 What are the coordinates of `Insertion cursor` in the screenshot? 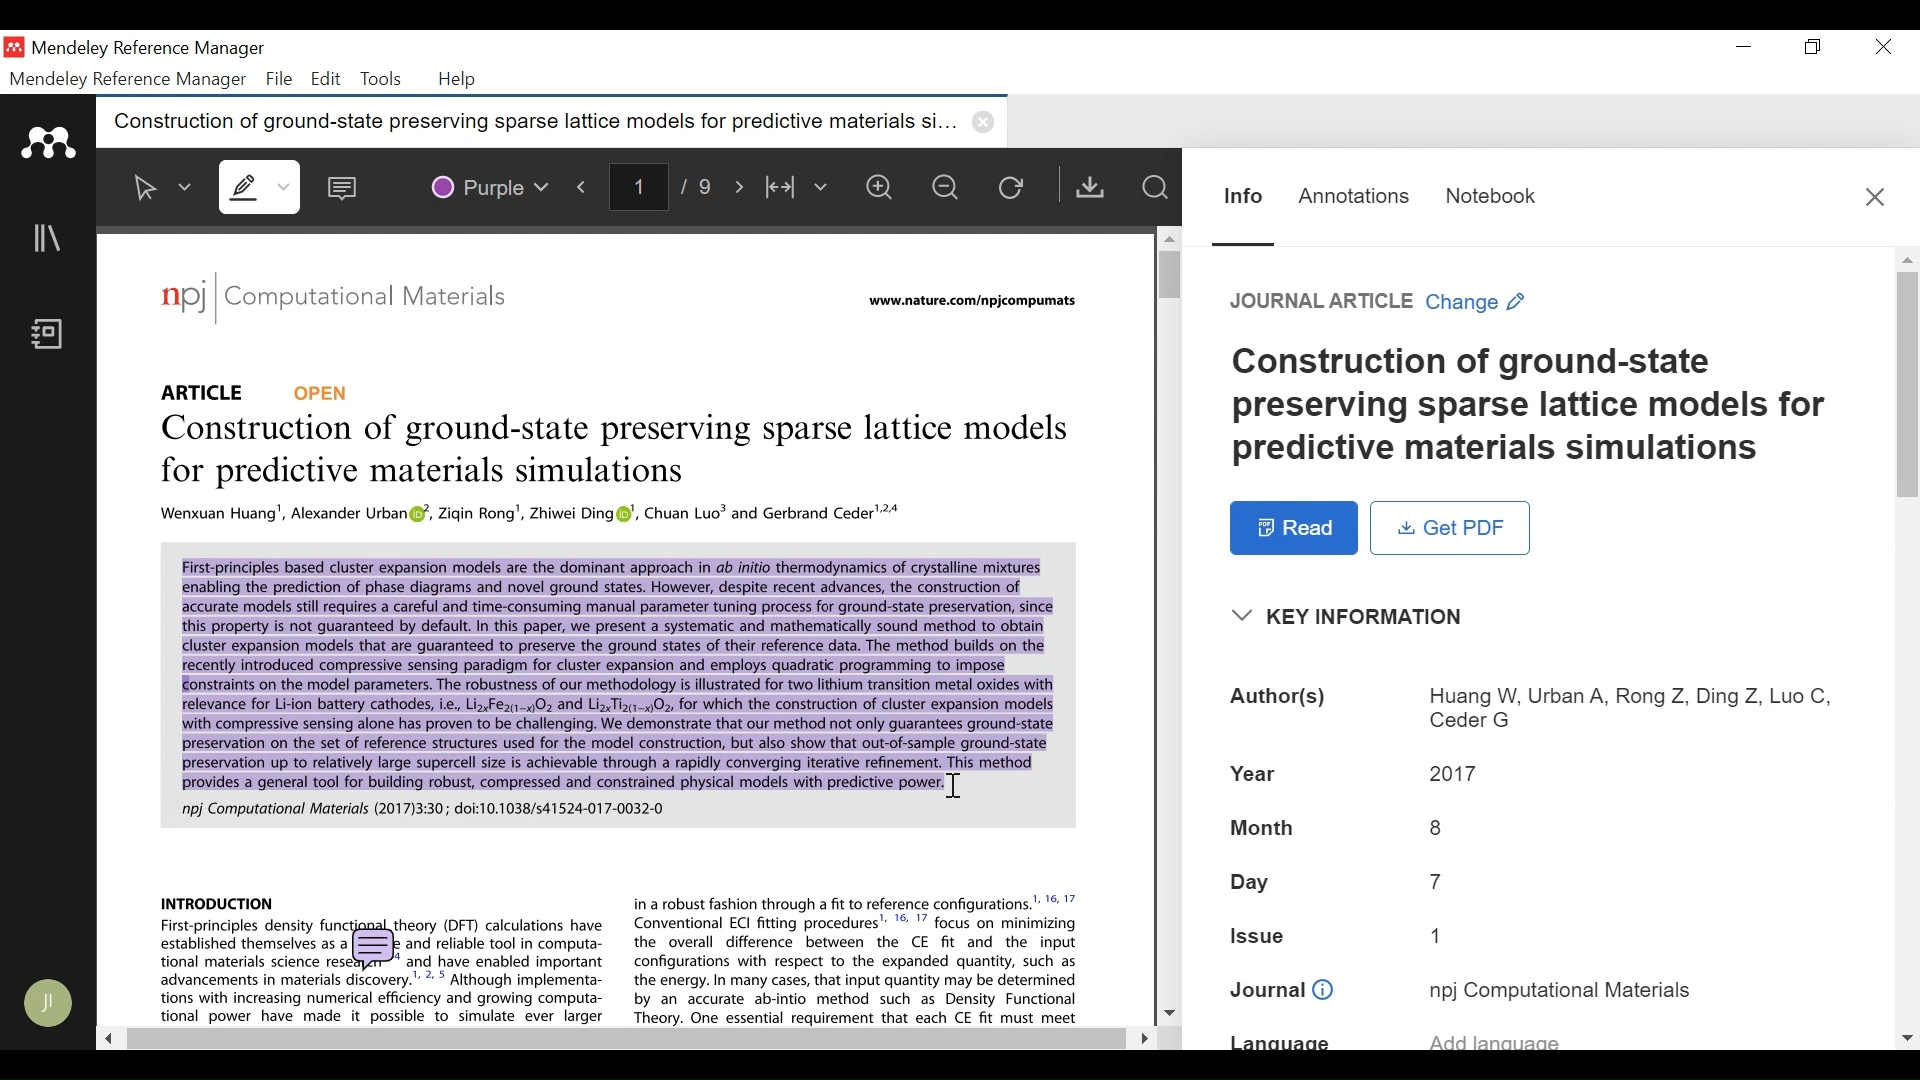 It's located at (955, 788).